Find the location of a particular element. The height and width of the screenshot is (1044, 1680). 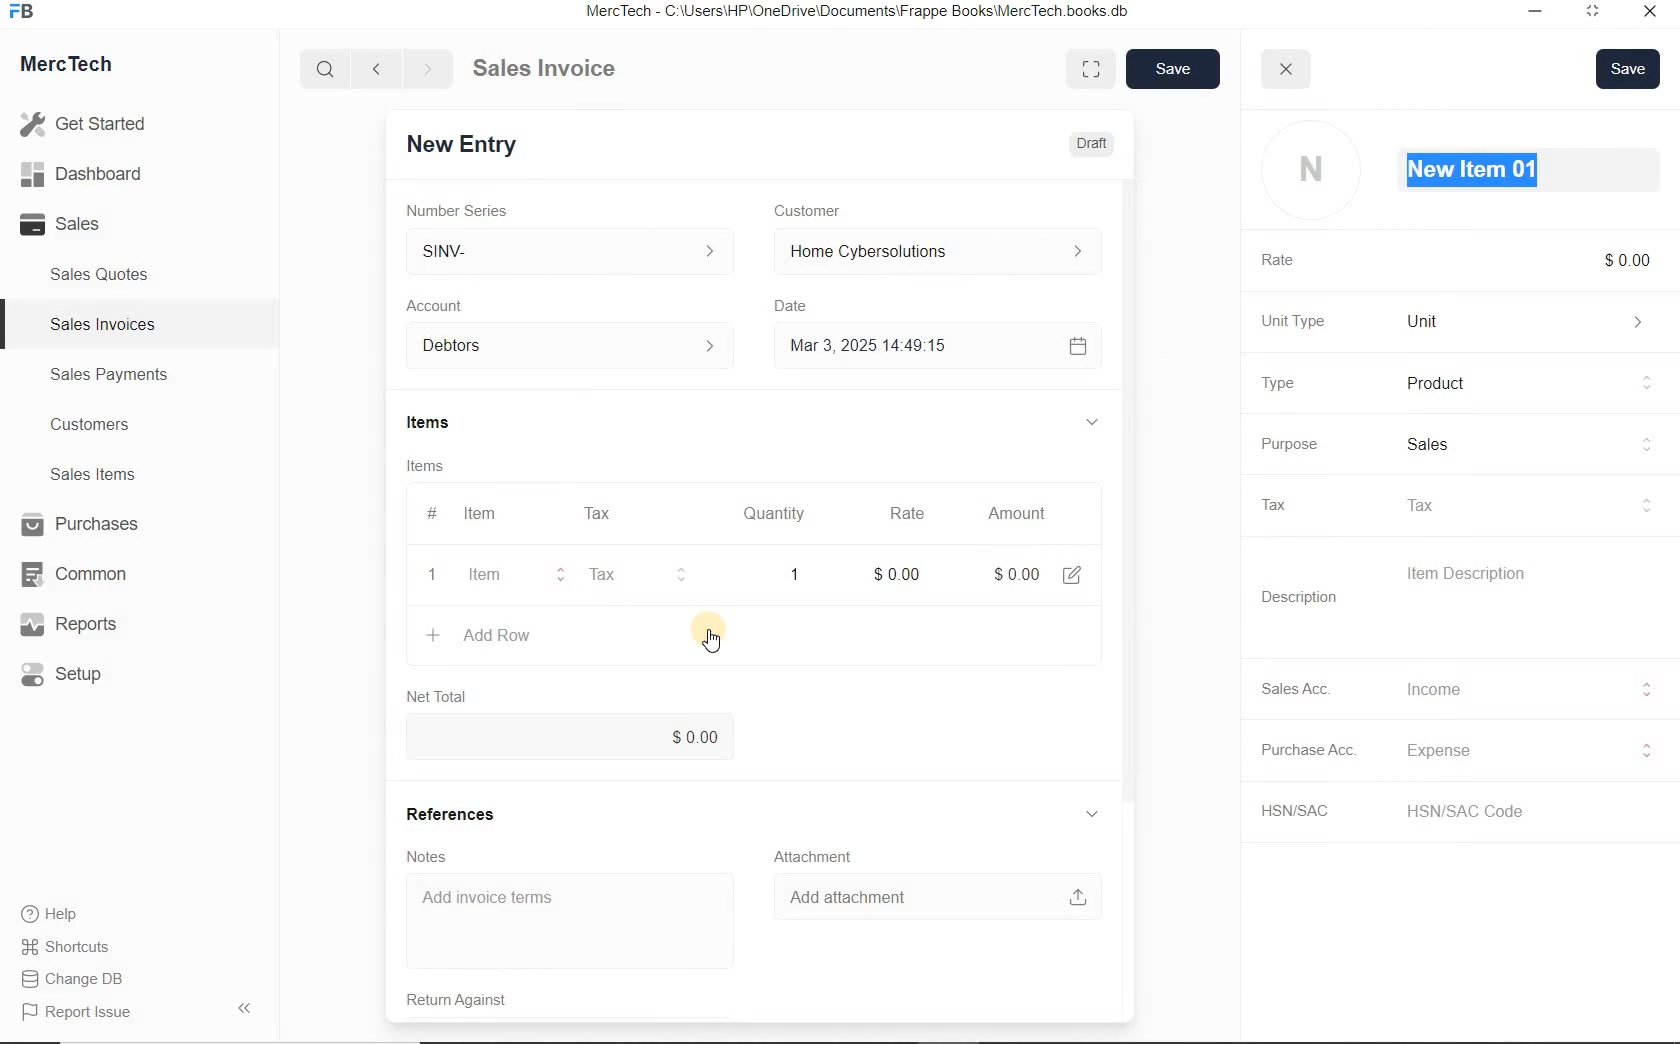

Calendar is located at coordinates (1073, 345).